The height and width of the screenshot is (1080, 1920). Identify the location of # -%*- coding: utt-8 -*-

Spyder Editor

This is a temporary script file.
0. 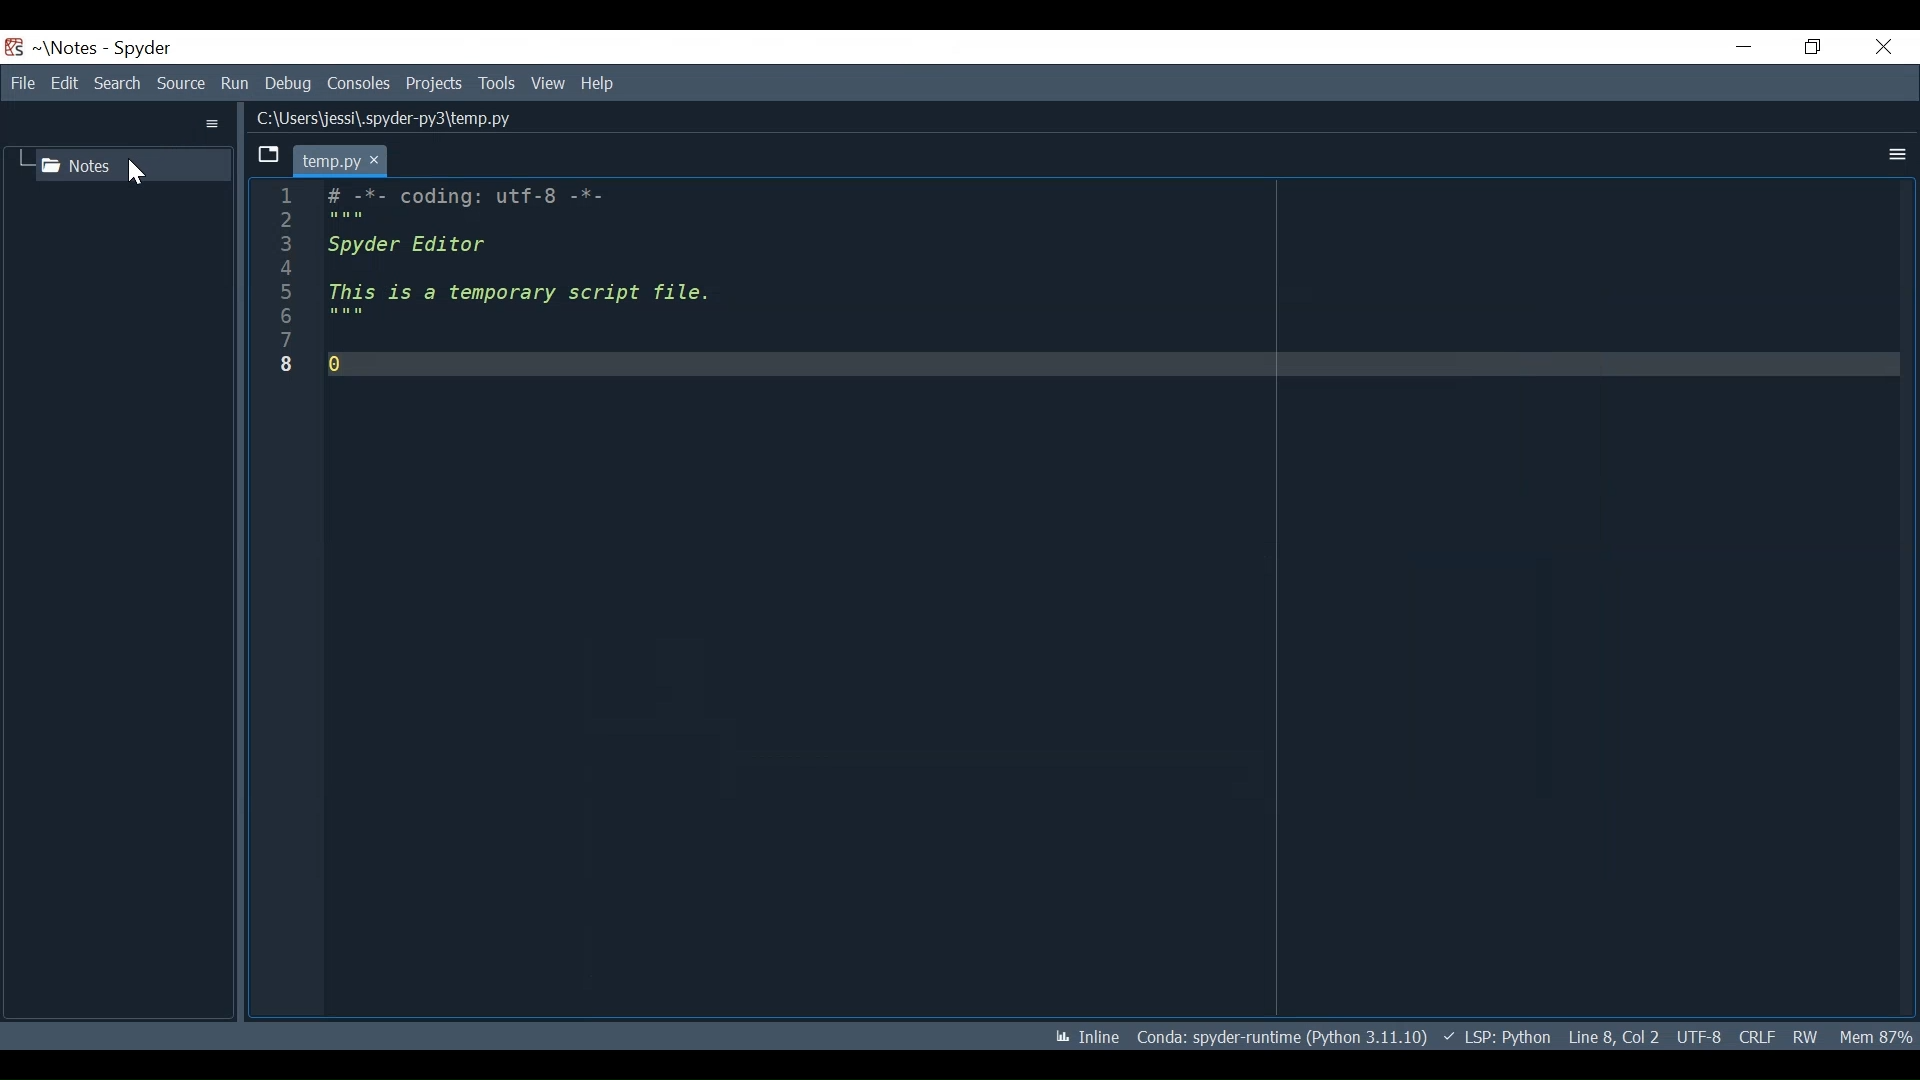
(550, 289).